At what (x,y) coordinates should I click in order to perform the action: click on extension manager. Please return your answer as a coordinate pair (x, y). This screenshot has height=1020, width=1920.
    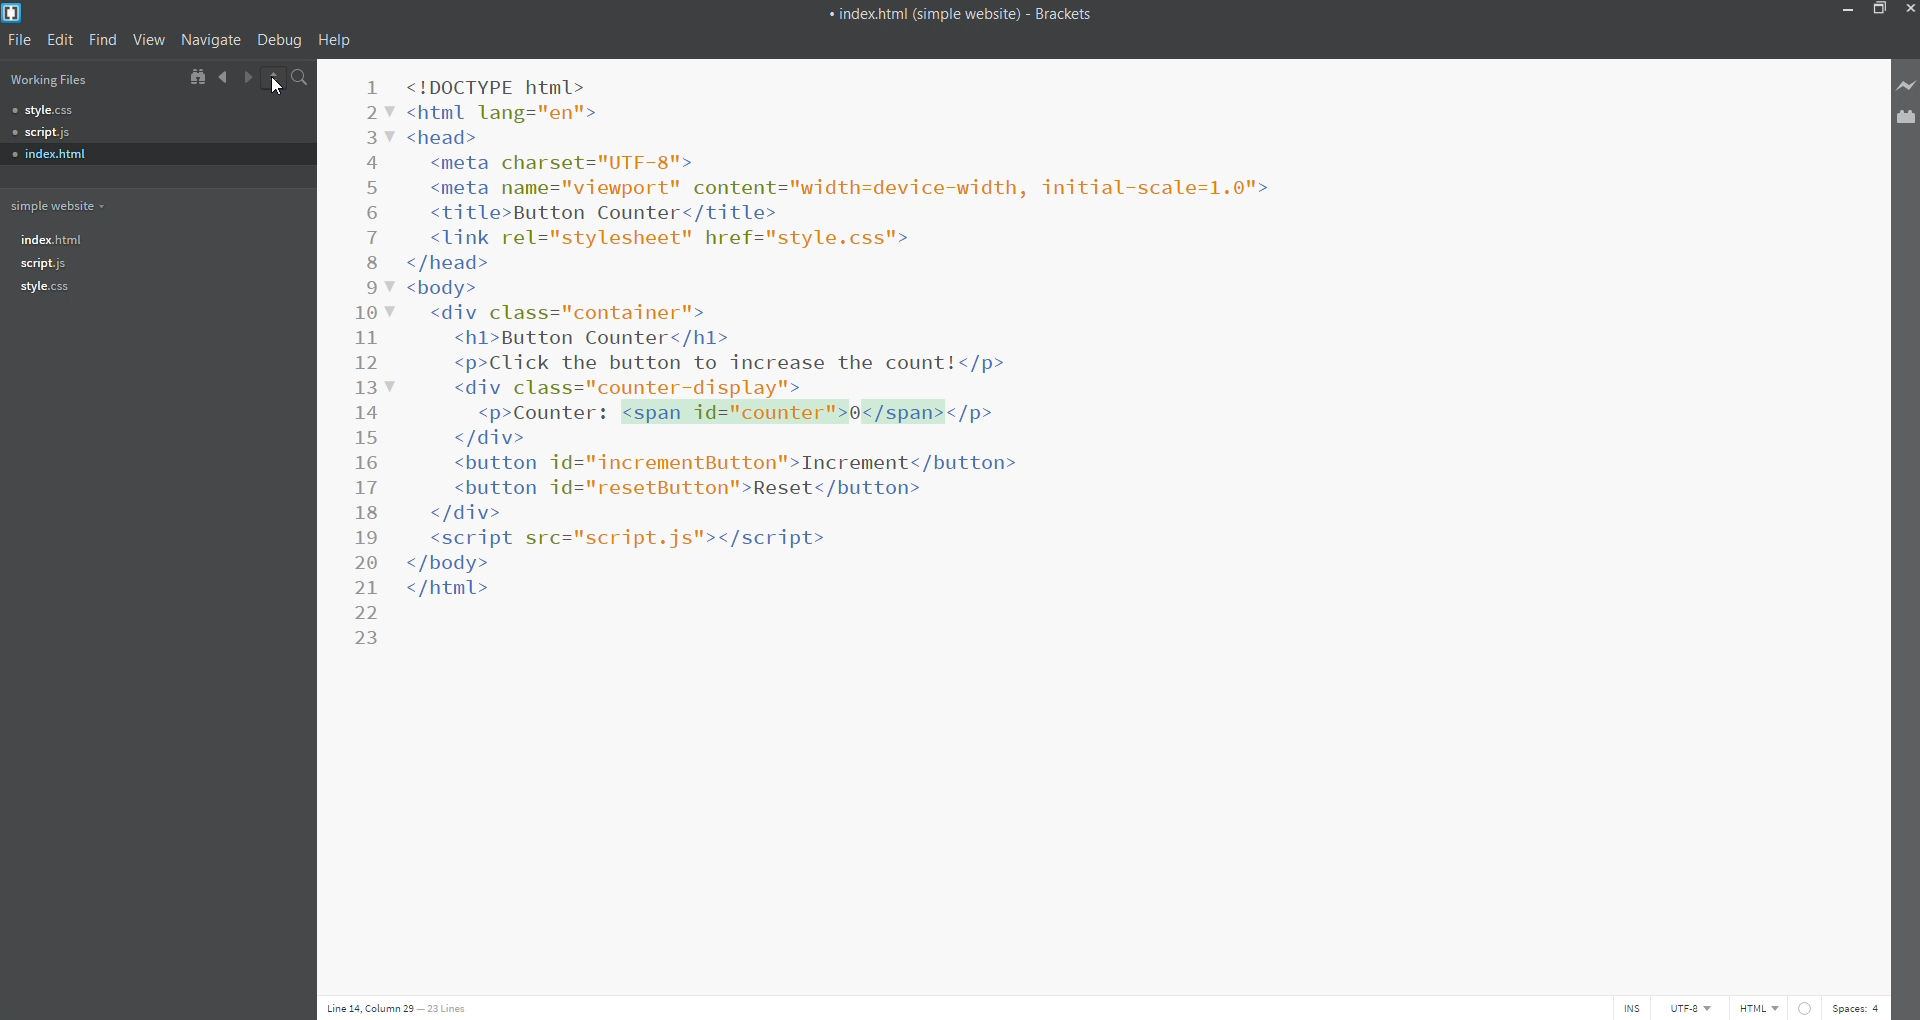
    Looking at the image, I should click on (1908, 123).